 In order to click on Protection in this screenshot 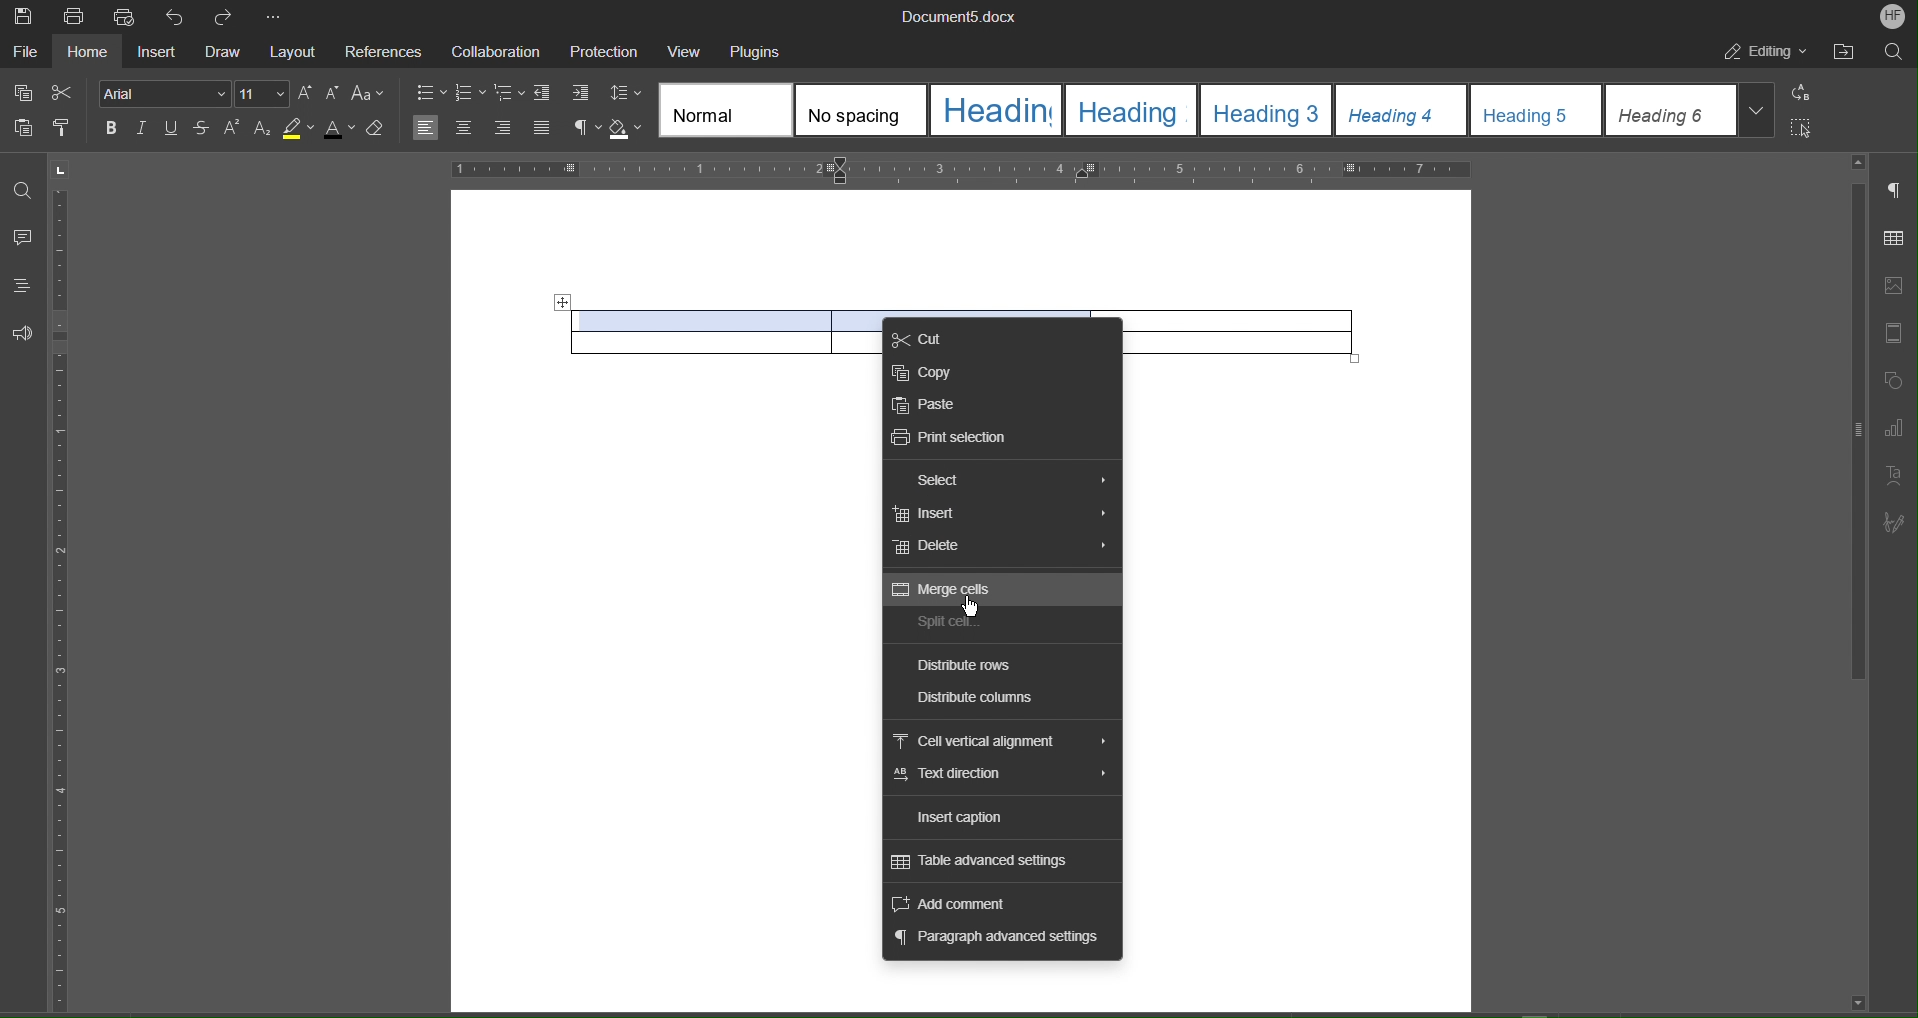, I will do `click(605, 52)`.